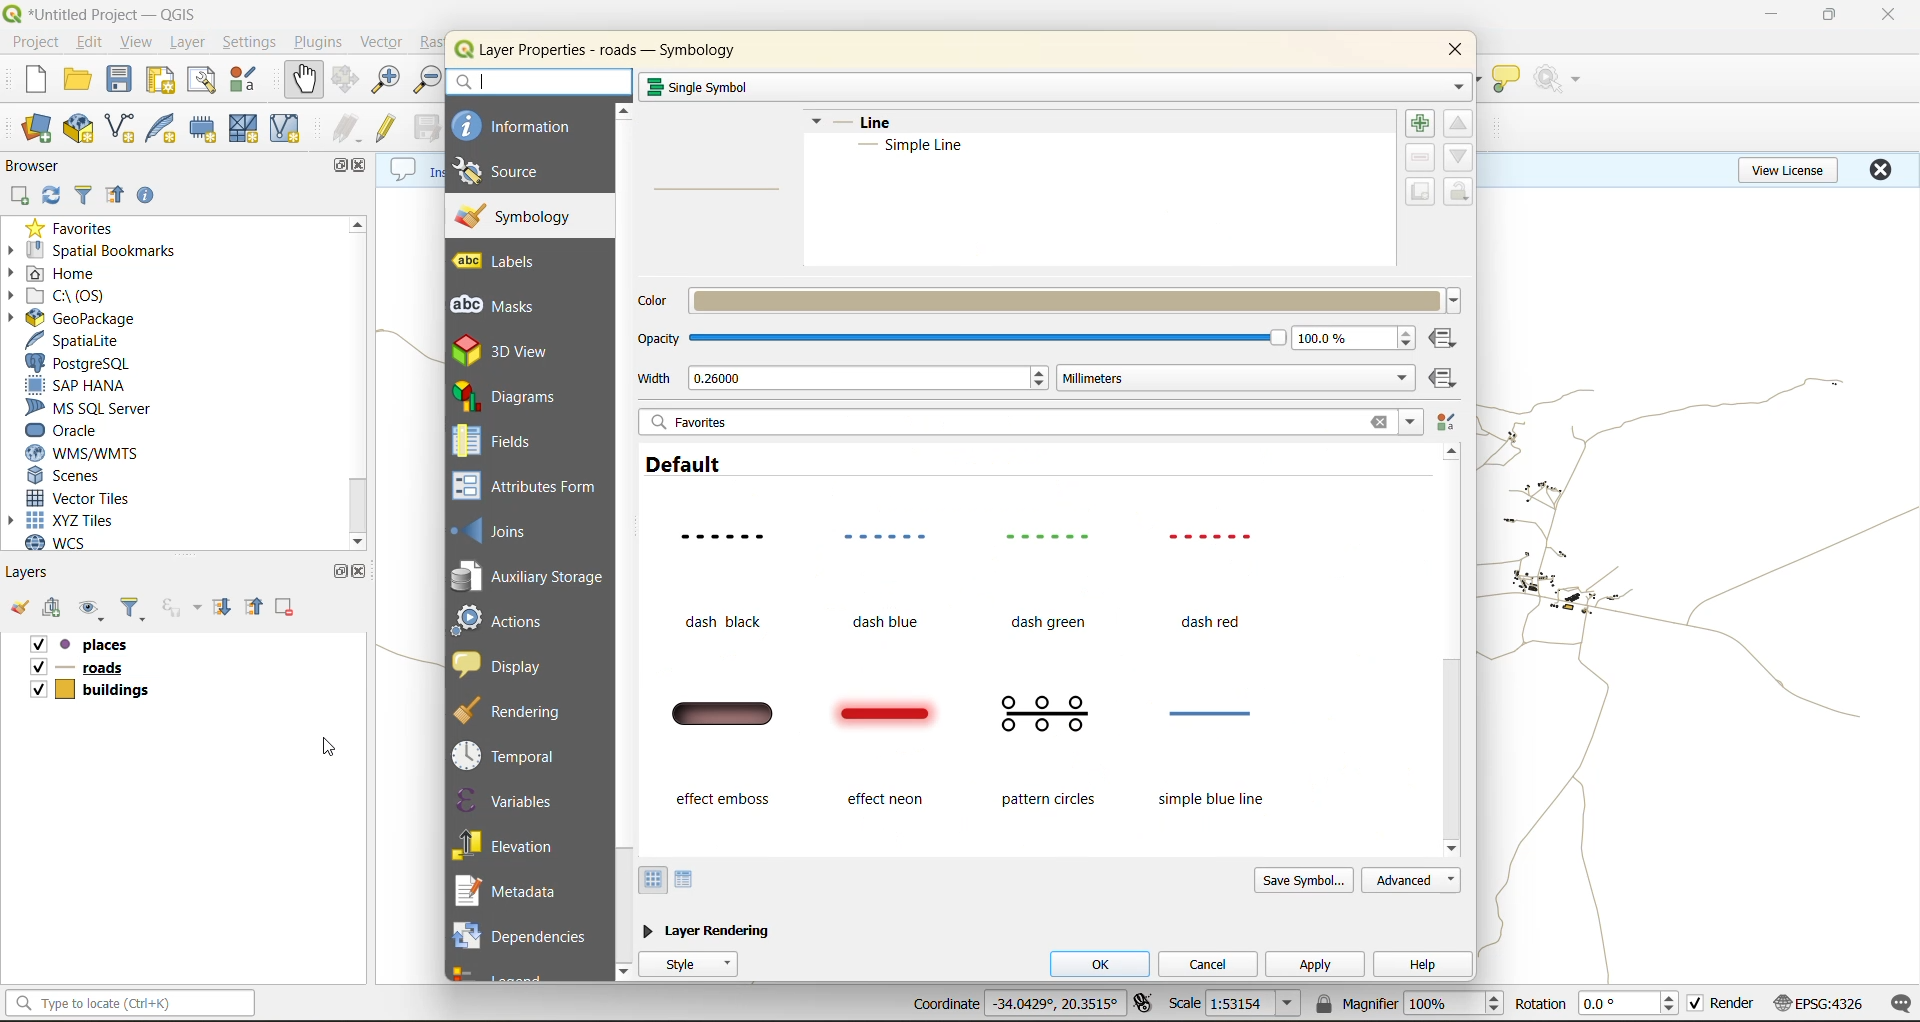 This screenshot has height=1022, width=1920. What do you see at coordinates (96, 362) in the screenshot?
I see `postgresql` at bounding box center [96, 362].